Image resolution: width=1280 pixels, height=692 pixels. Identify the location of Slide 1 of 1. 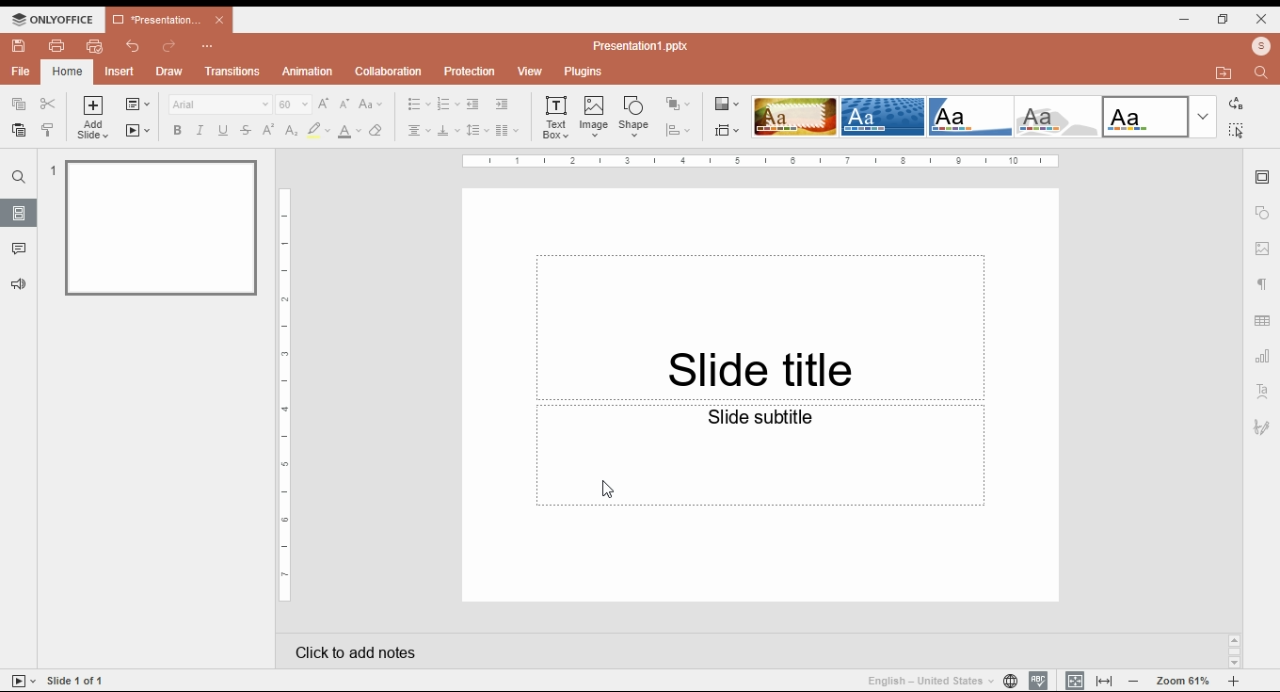
(79, 680).